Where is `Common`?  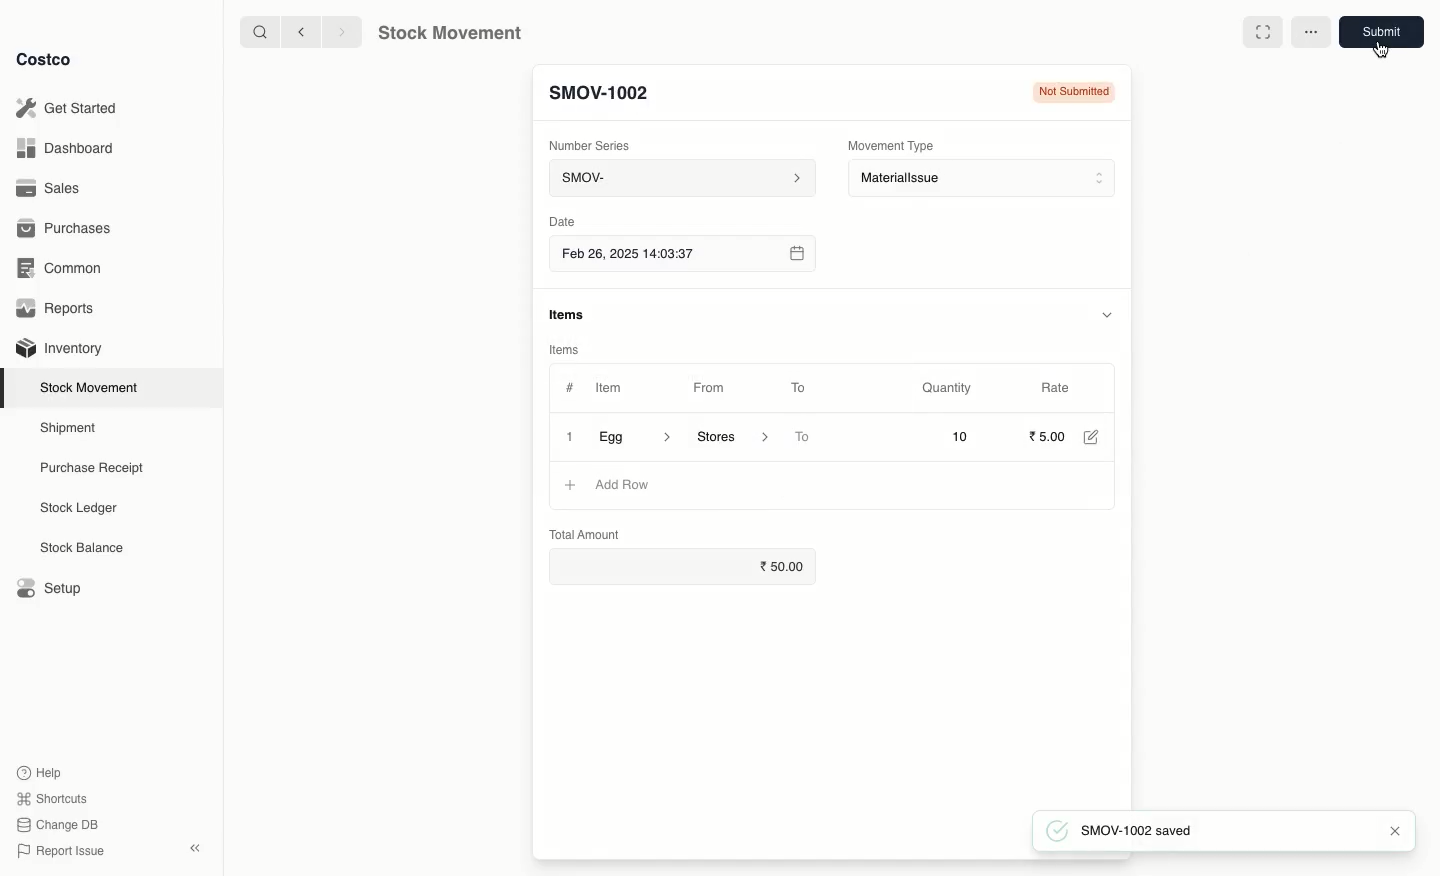
Common is located at coordinates (65, 270).